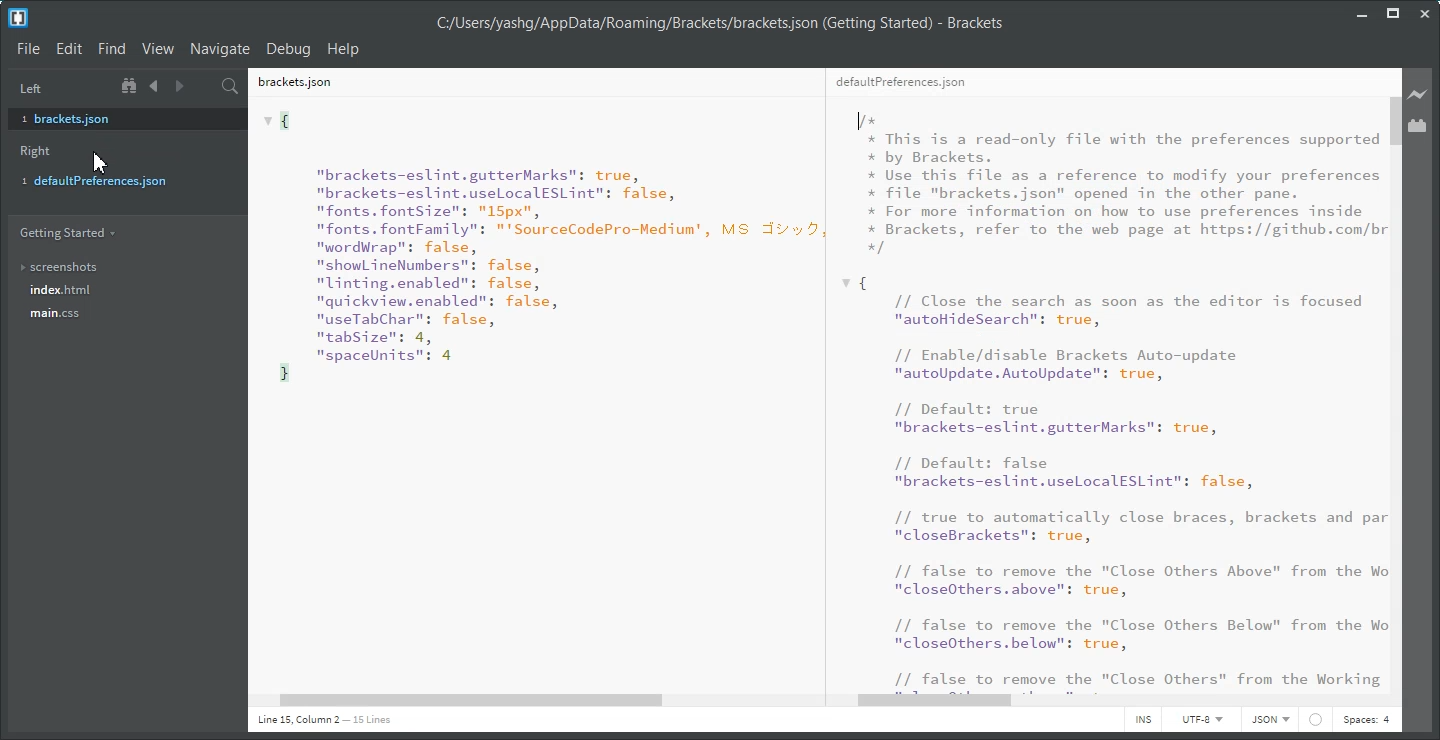 Image resolution: width=1440 pixels, height=740 pixels. Describe the element at coordinates (1366, 721) in the screenshot. I see `Spaces: 4` at that location.